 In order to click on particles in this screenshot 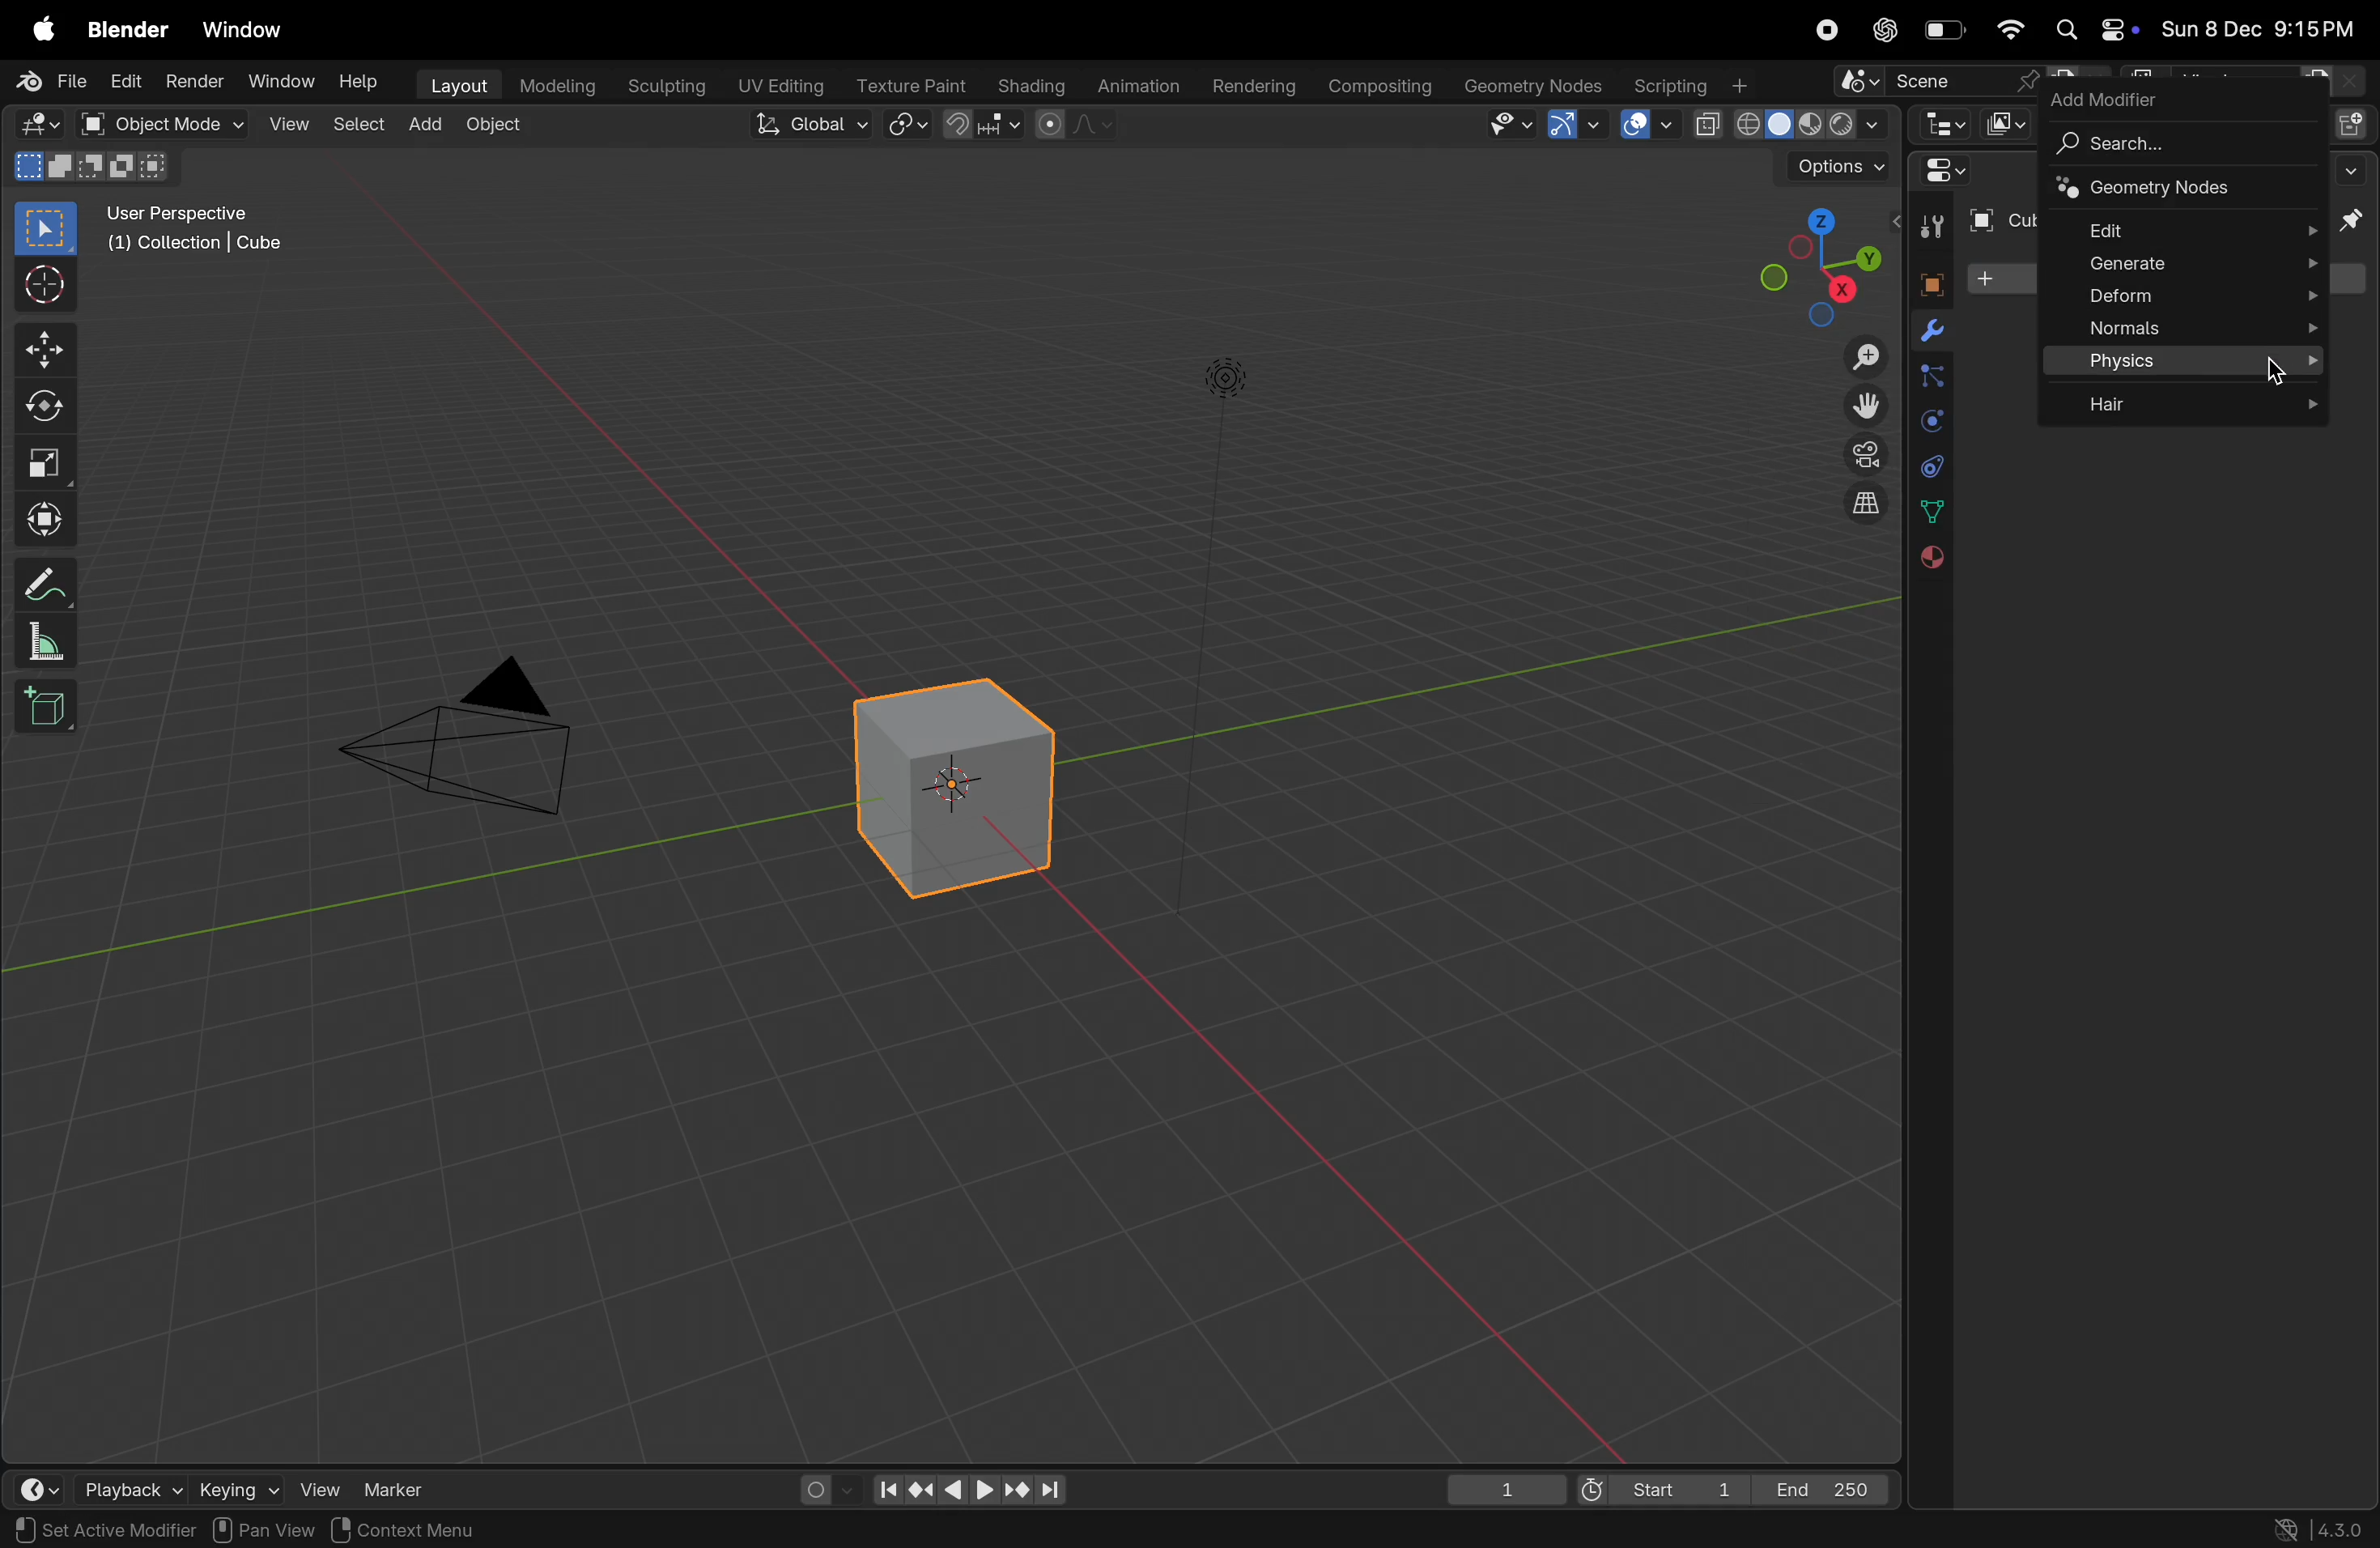, I will do `click(1930, 380)`.